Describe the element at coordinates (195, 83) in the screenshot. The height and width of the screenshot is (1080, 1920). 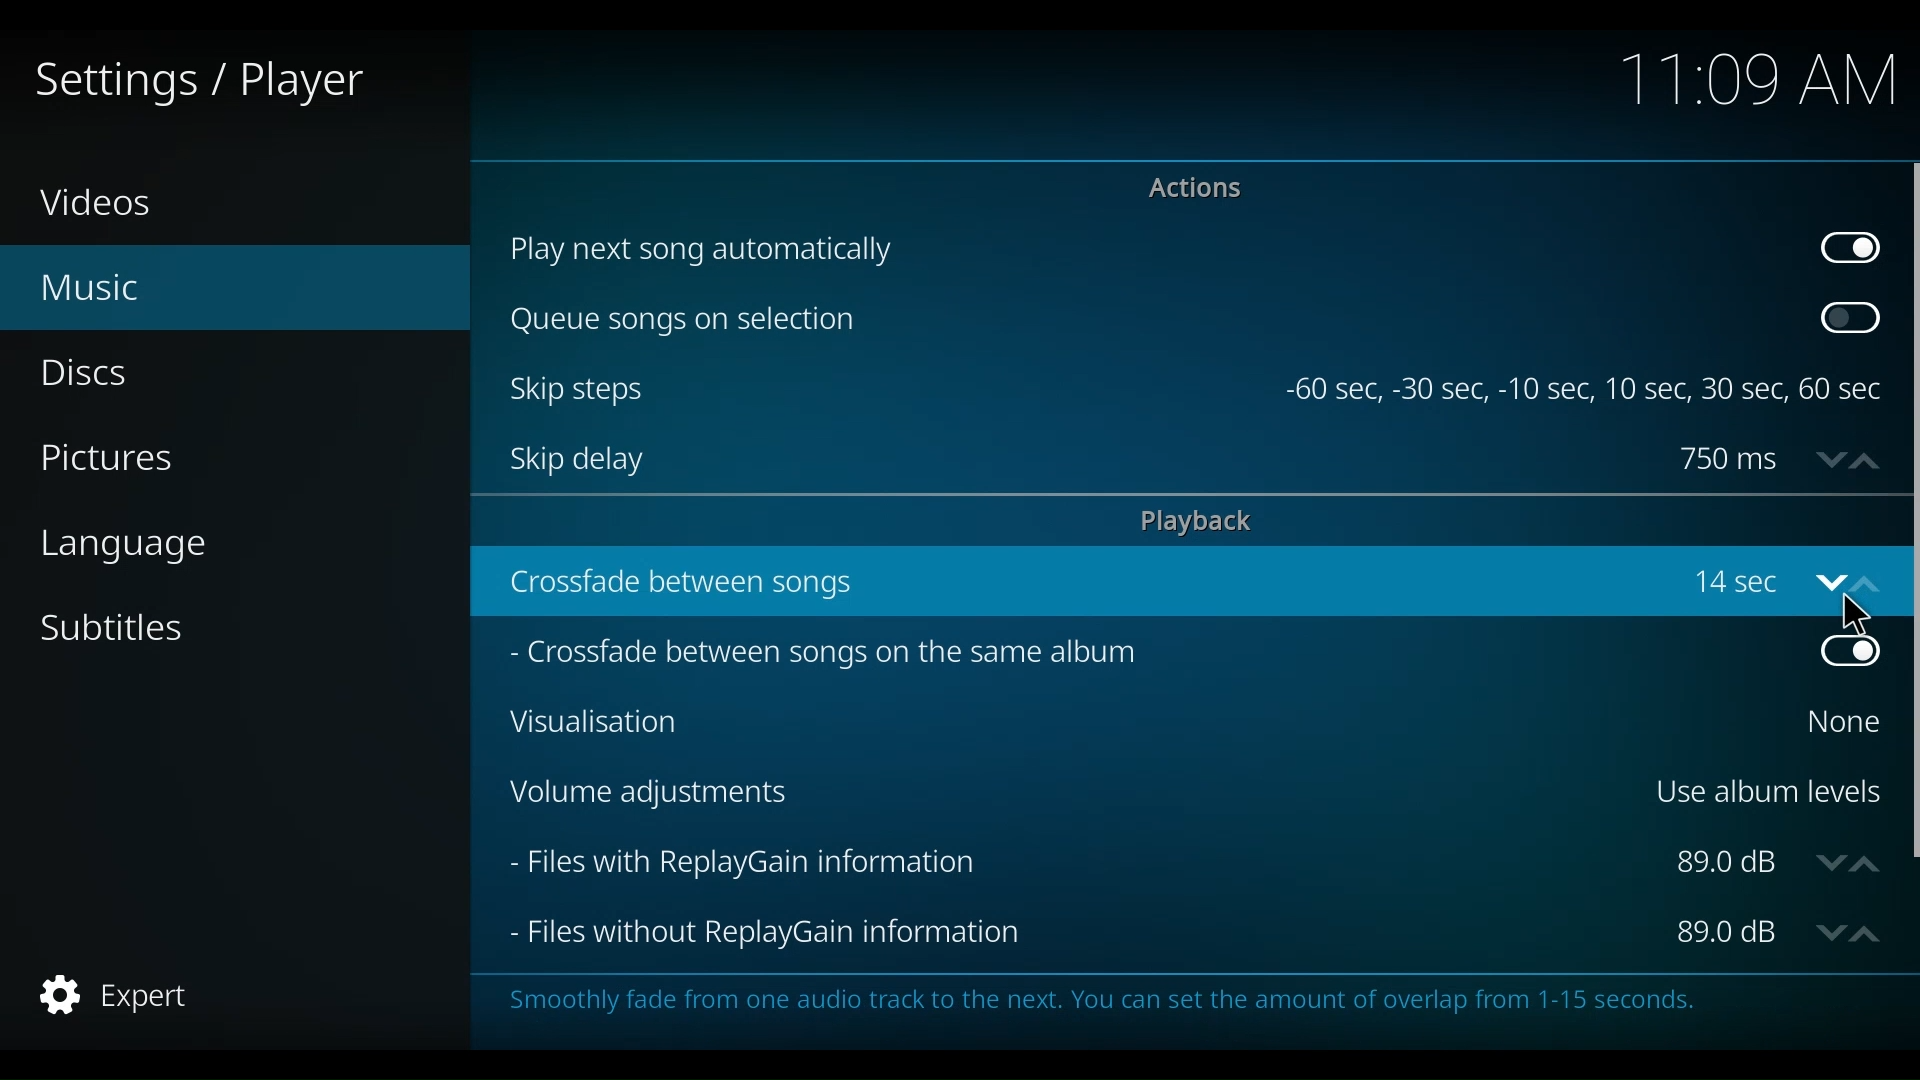
I see `Settings/Player` at that location.